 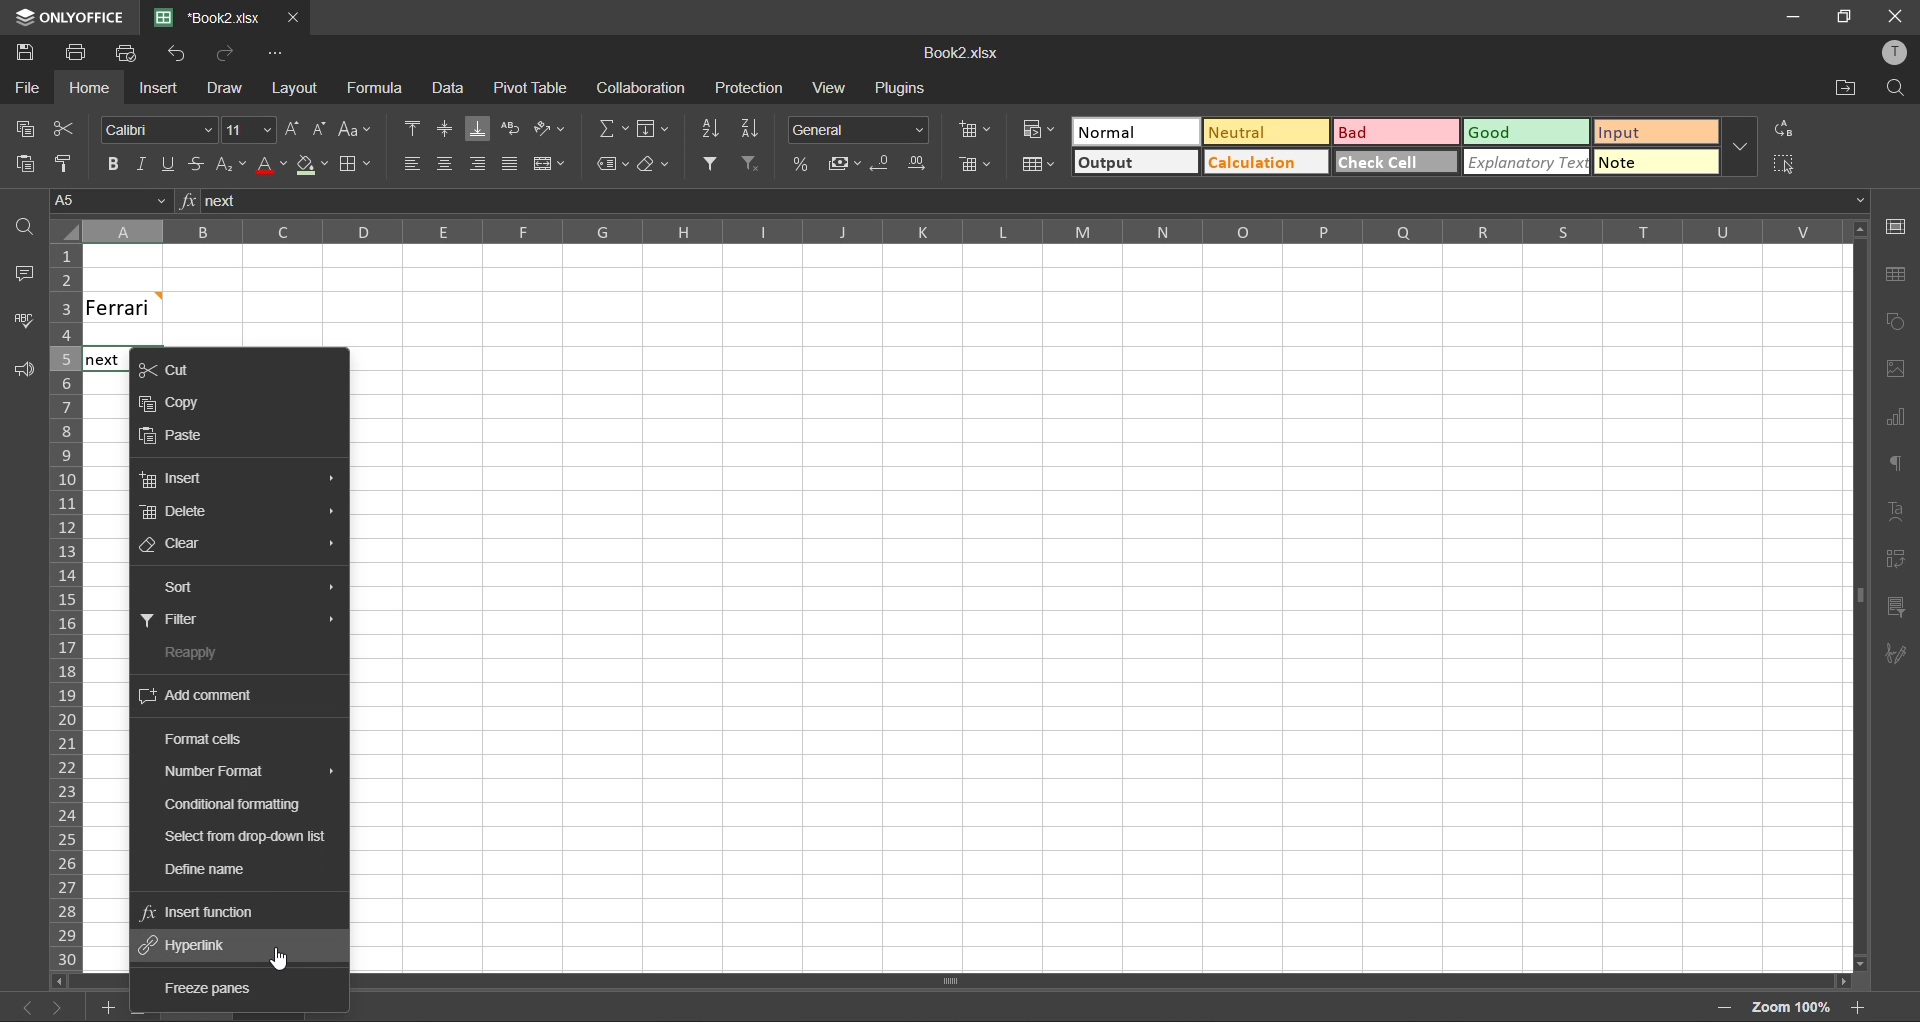 I want to click on undo, so click(x=177, y=53).